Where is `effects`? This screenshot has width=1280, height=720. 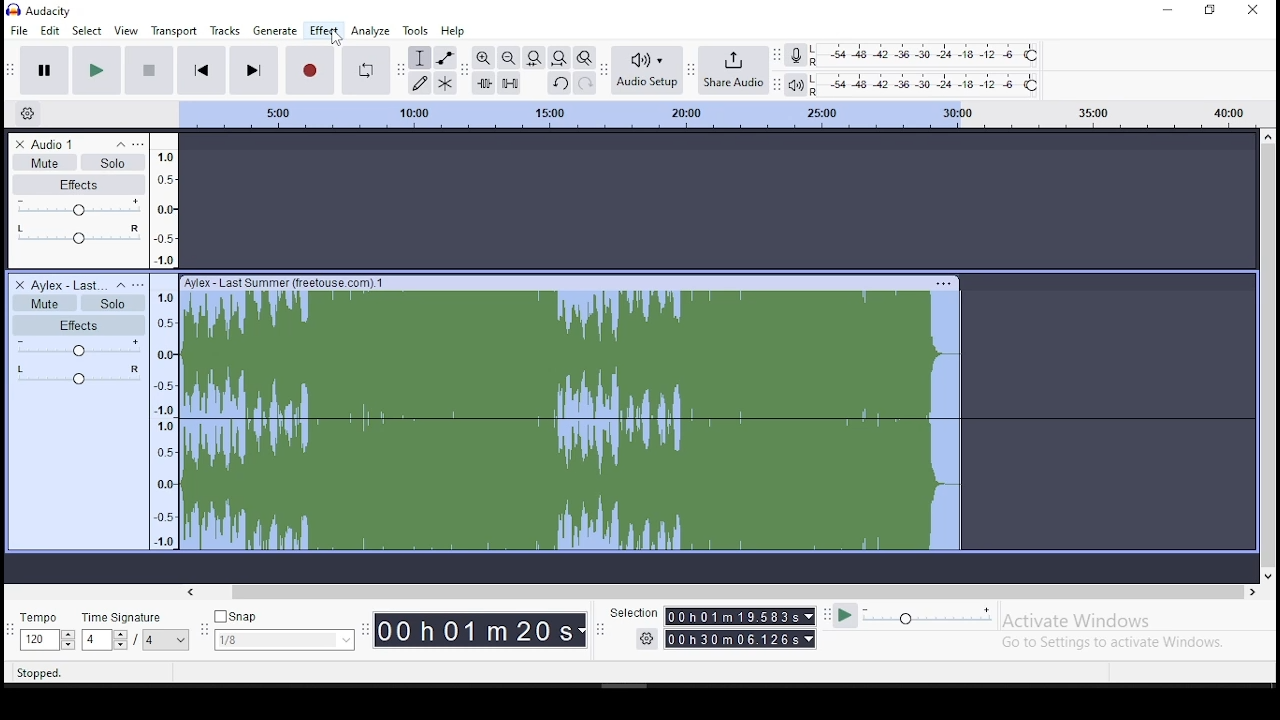
effects is located at coordinates (79, 185).